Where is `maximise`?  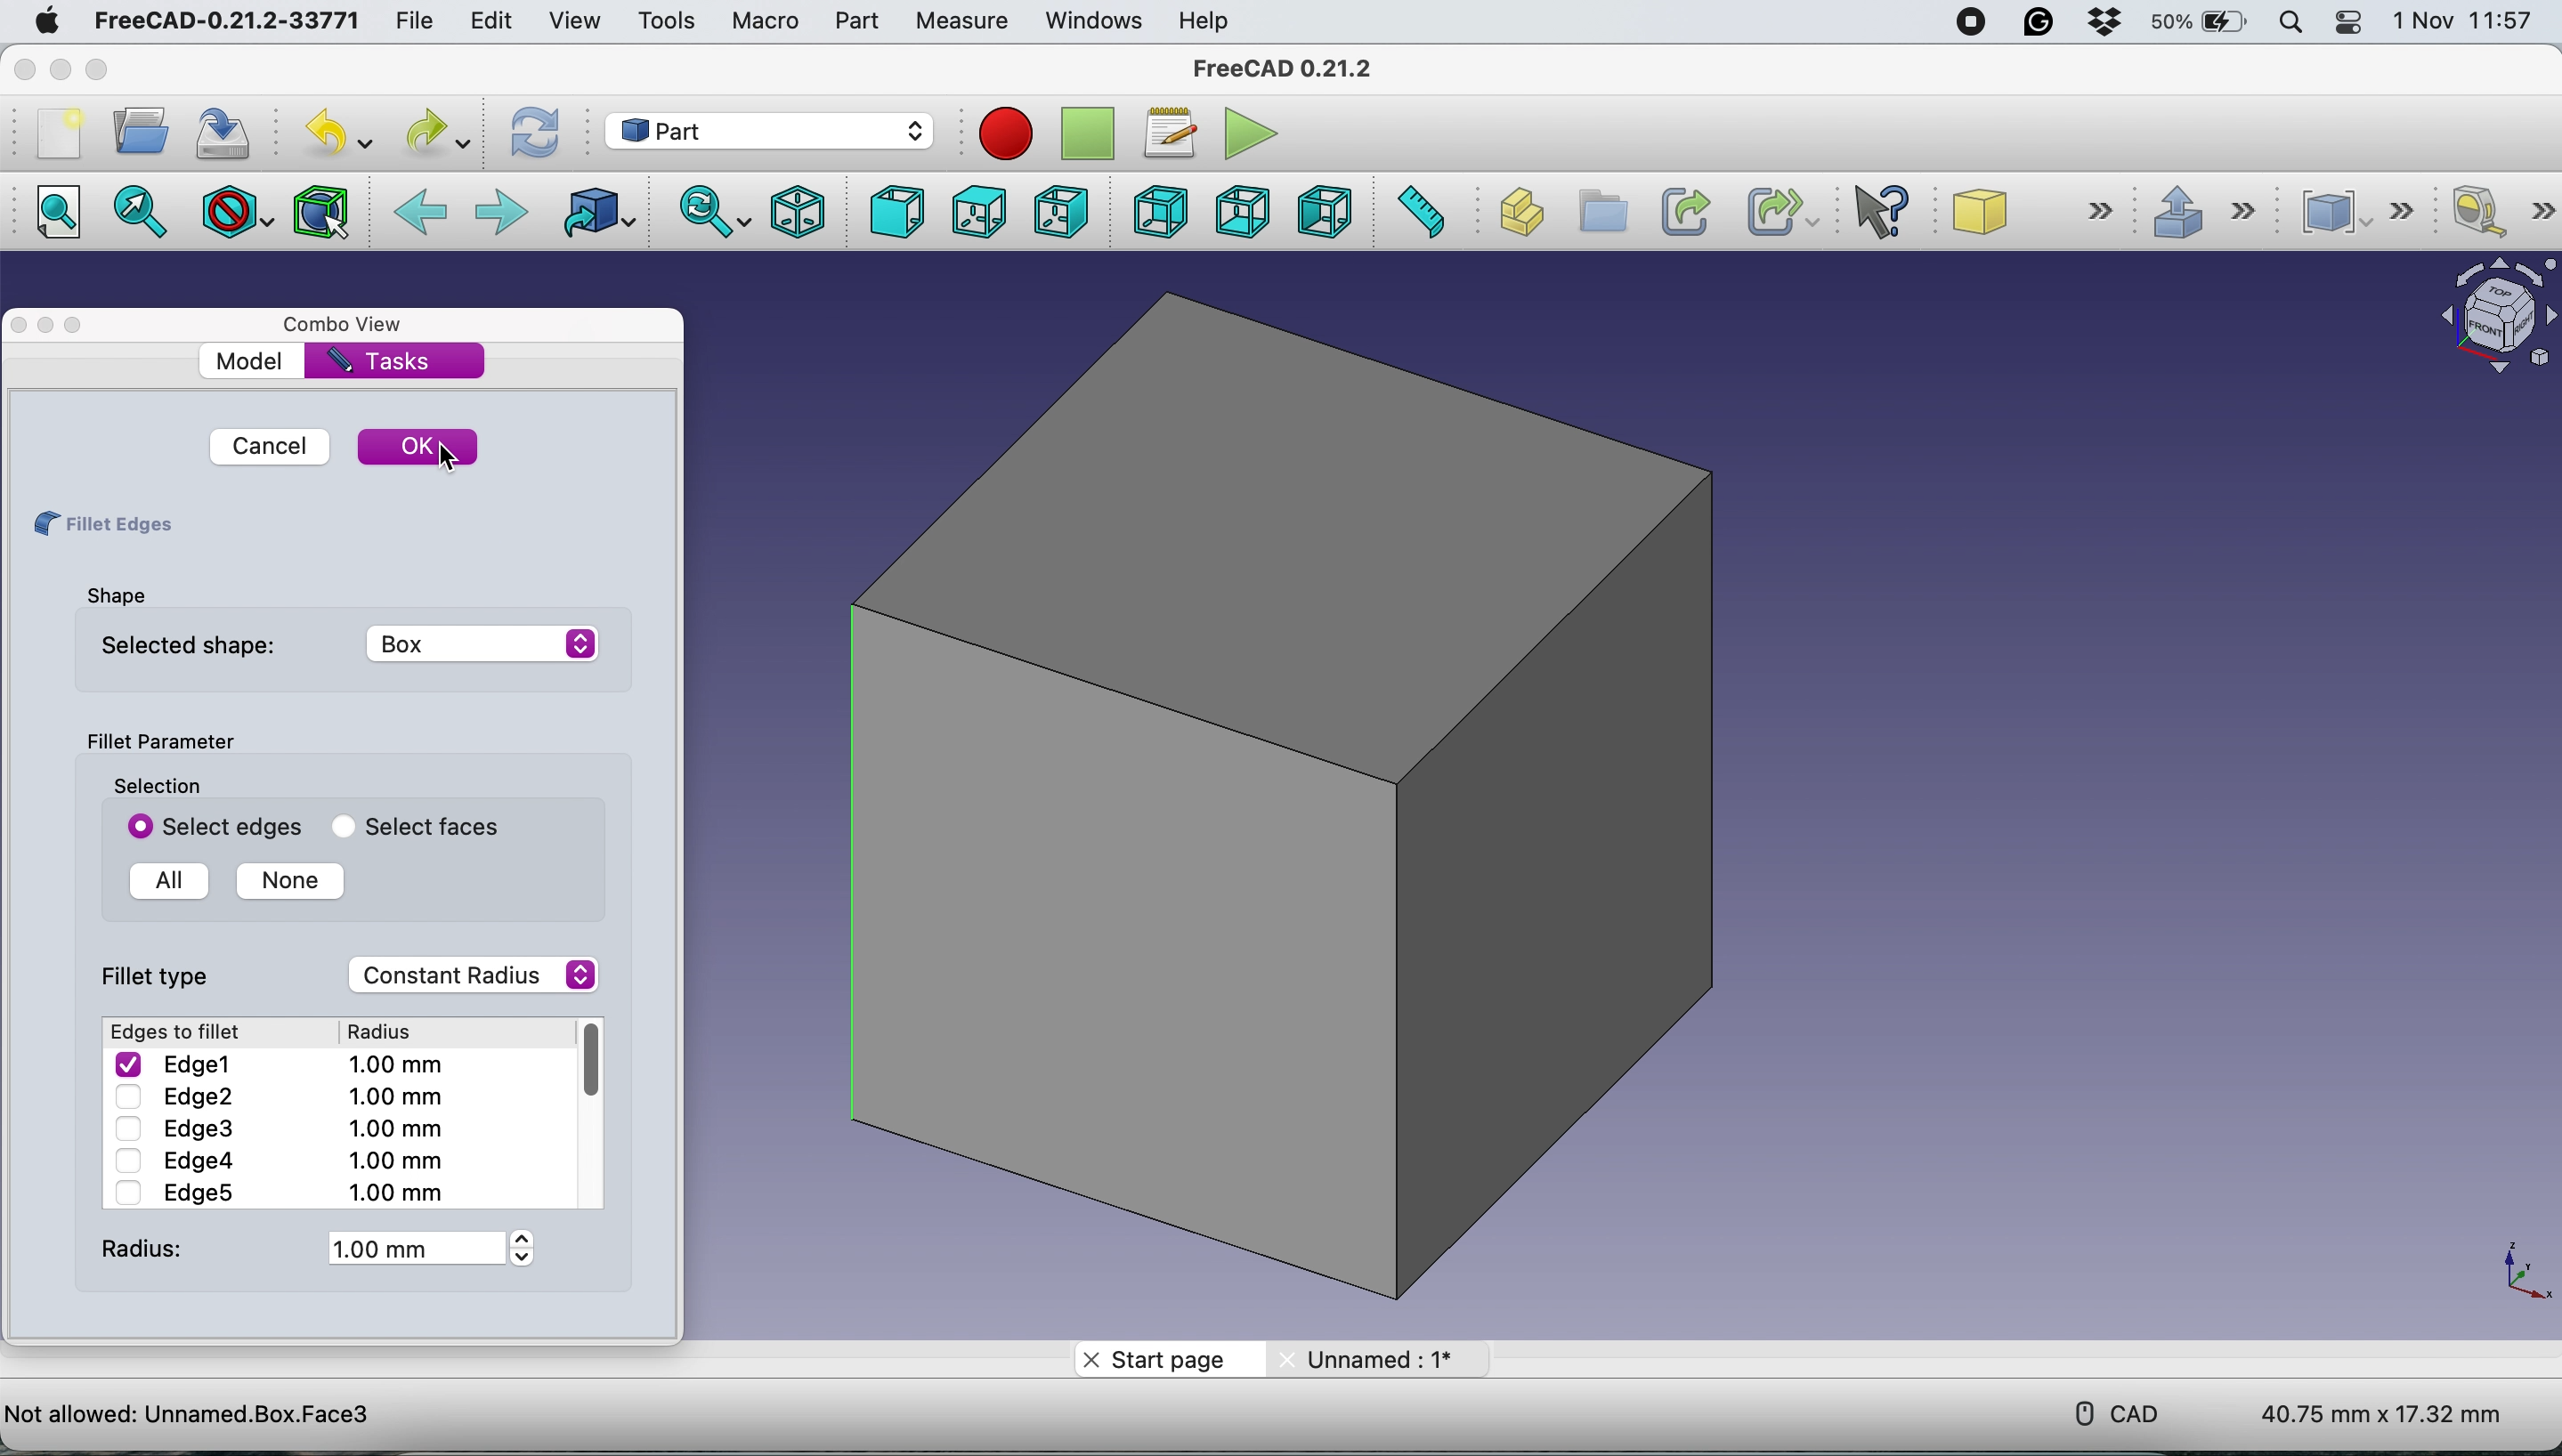
maximise is located at coordinates (82, 324).